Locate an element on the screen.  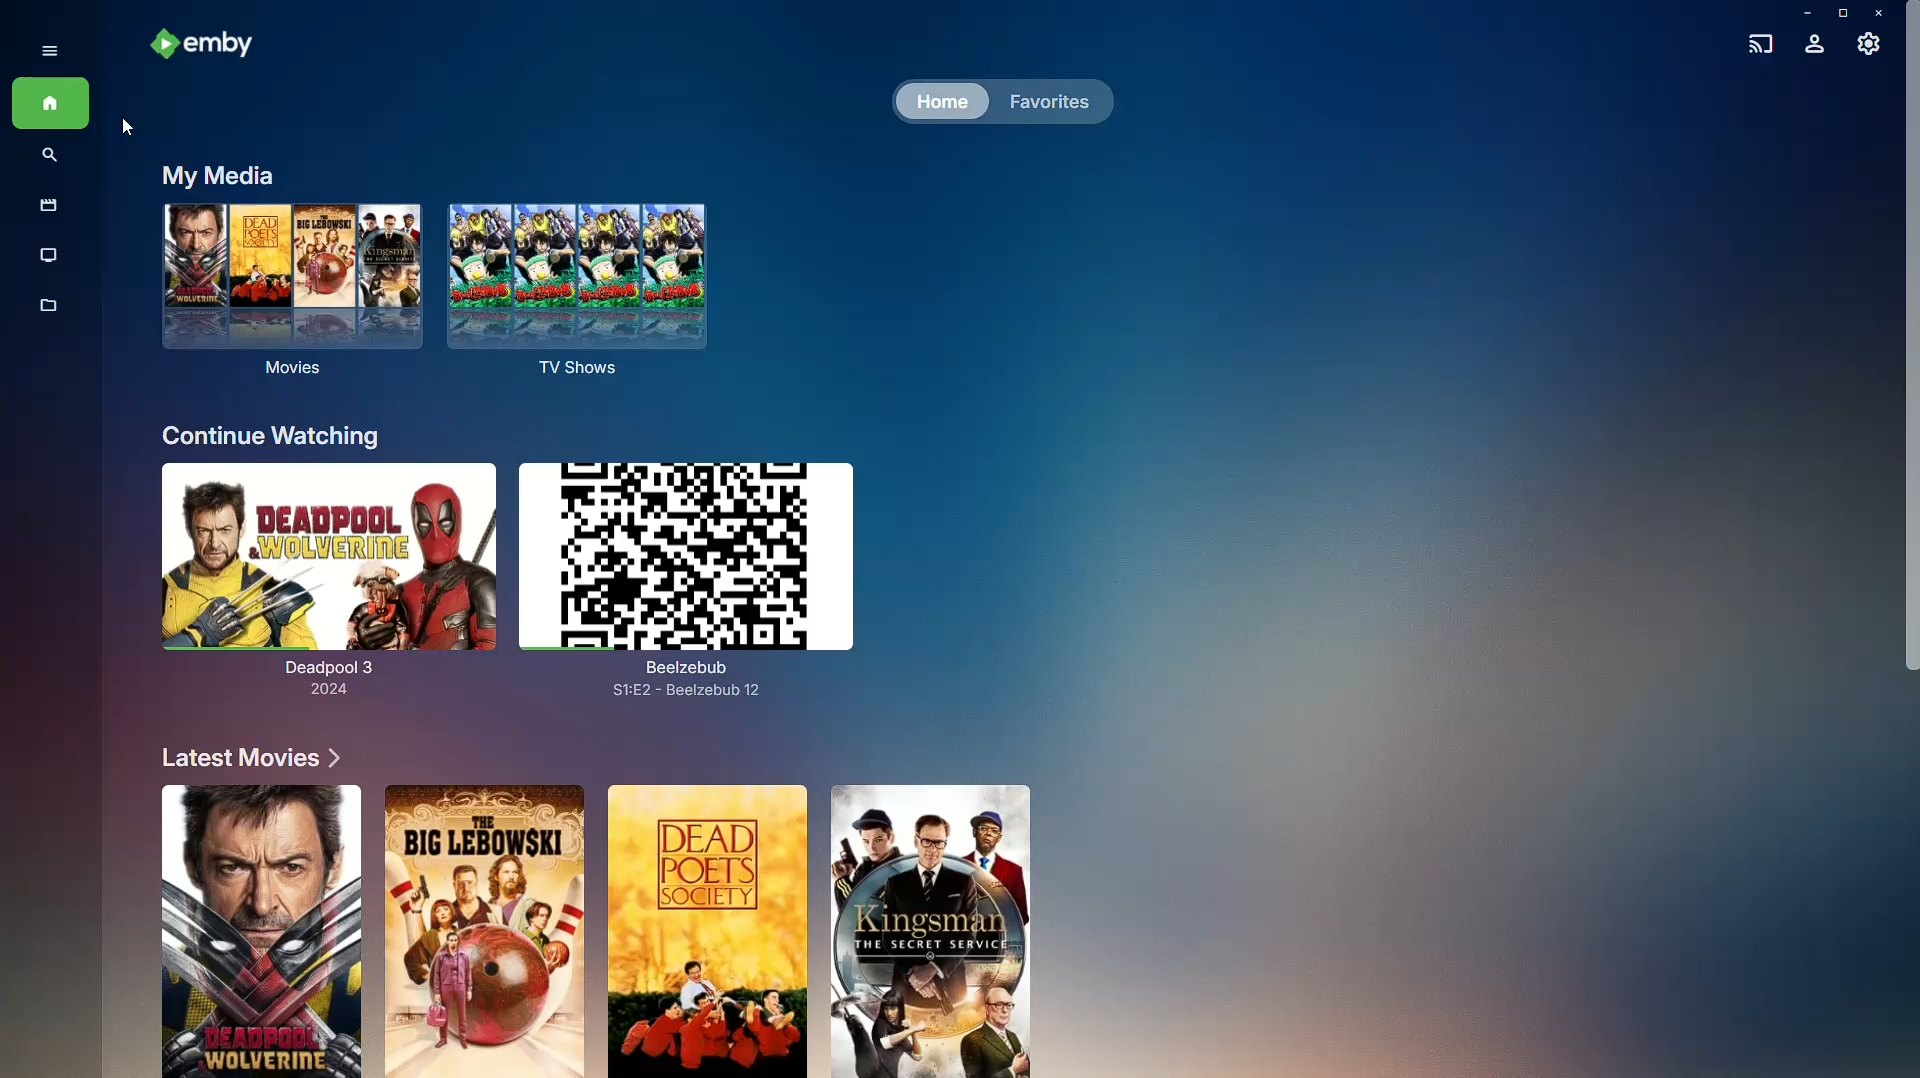
Show menu is located at coordinates (43, 49).